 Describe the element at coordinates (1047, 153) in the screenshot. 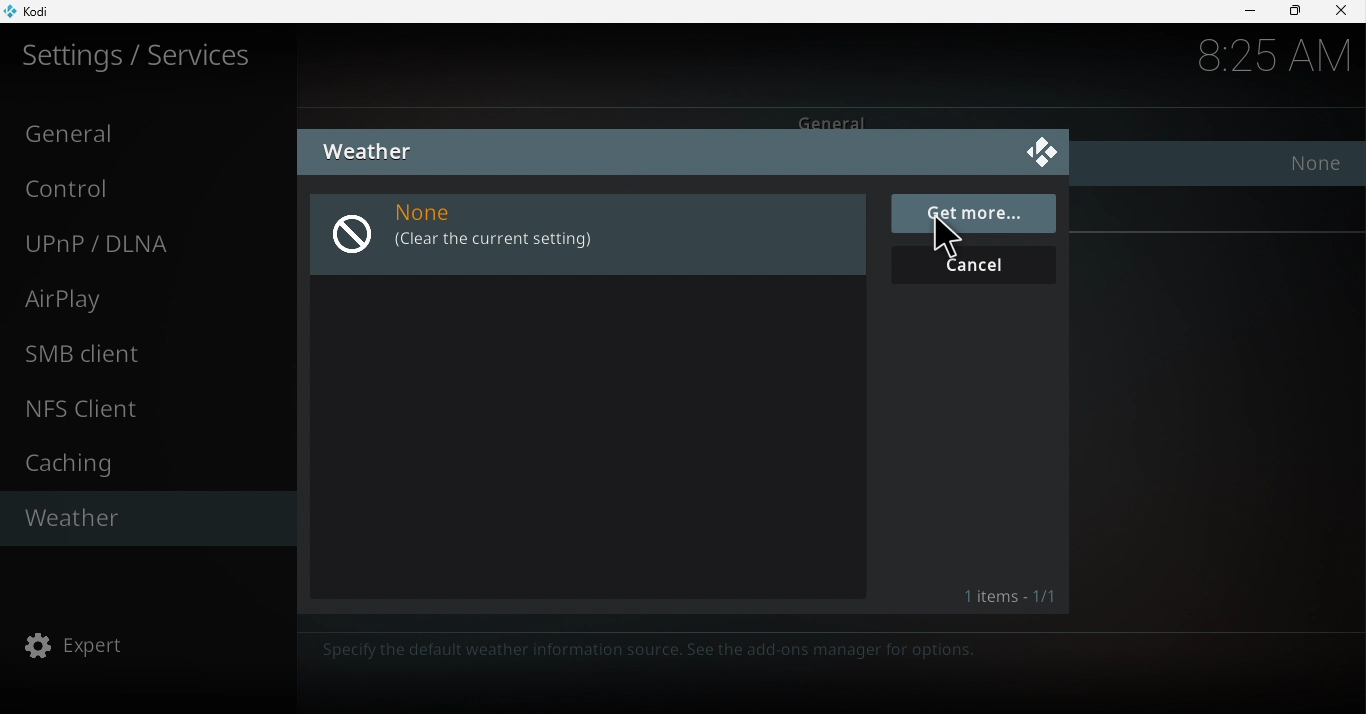

I see `Close` at that location.